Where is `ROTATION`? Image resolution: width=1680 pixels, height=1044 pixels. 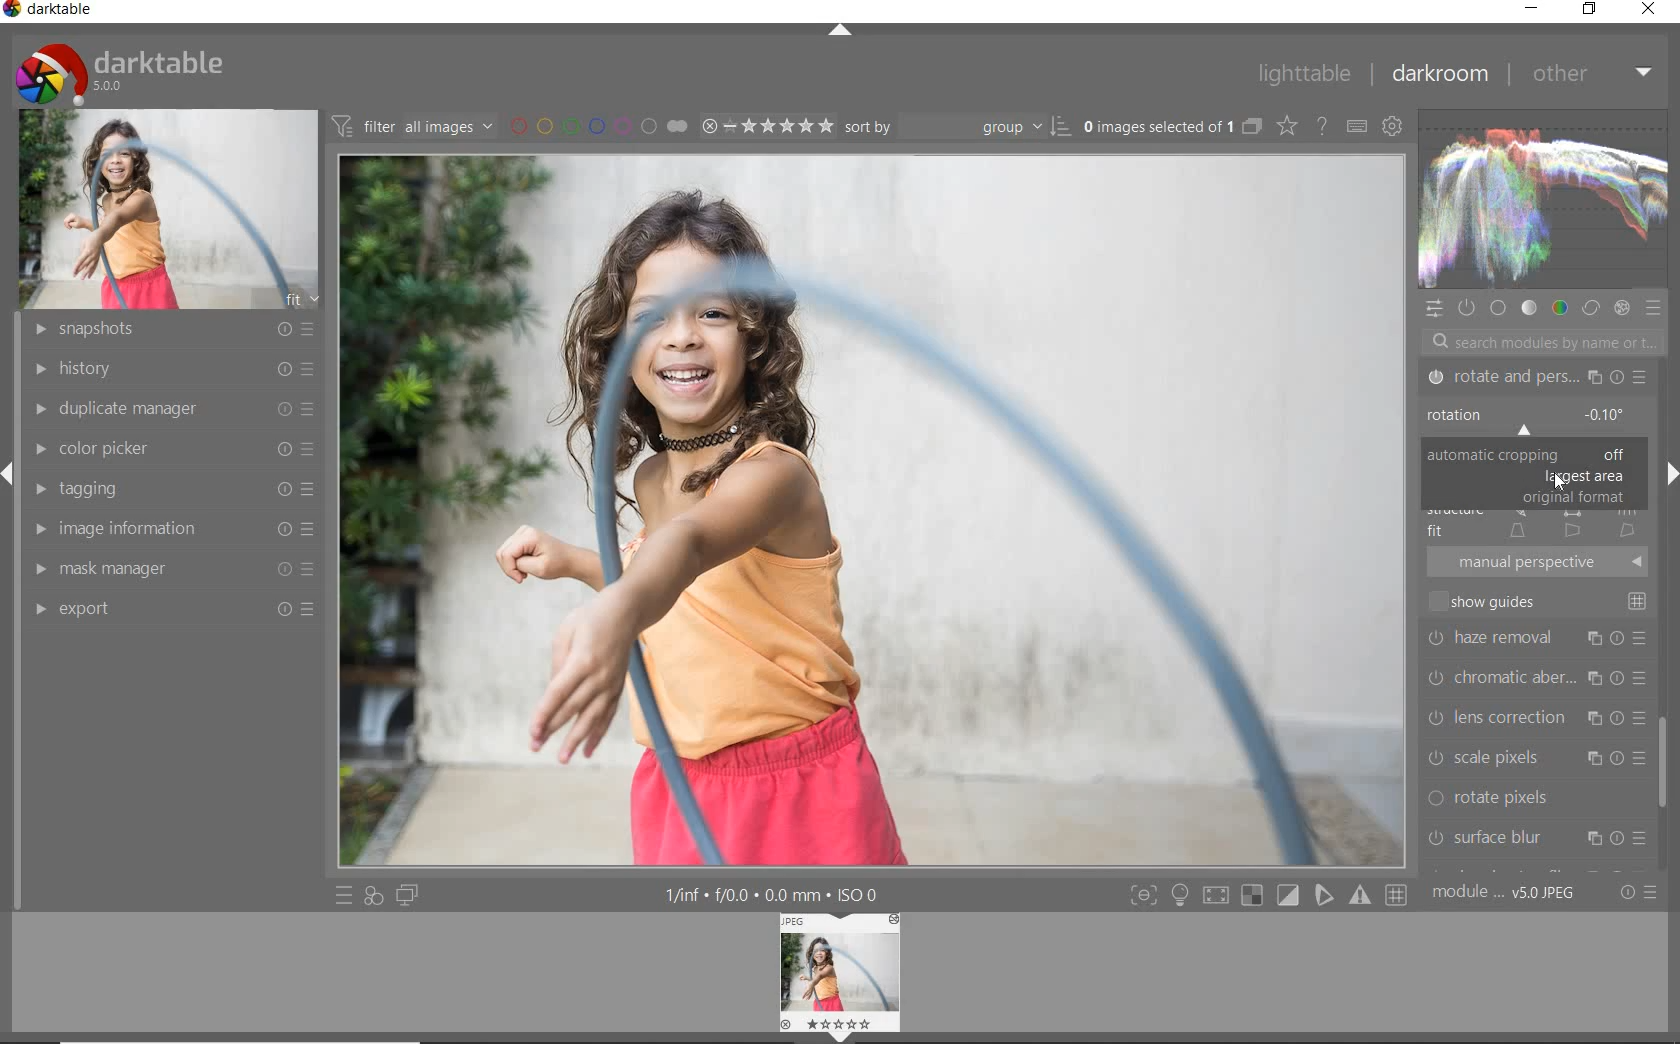 ROTATION is located at coordinates (1532, 421).